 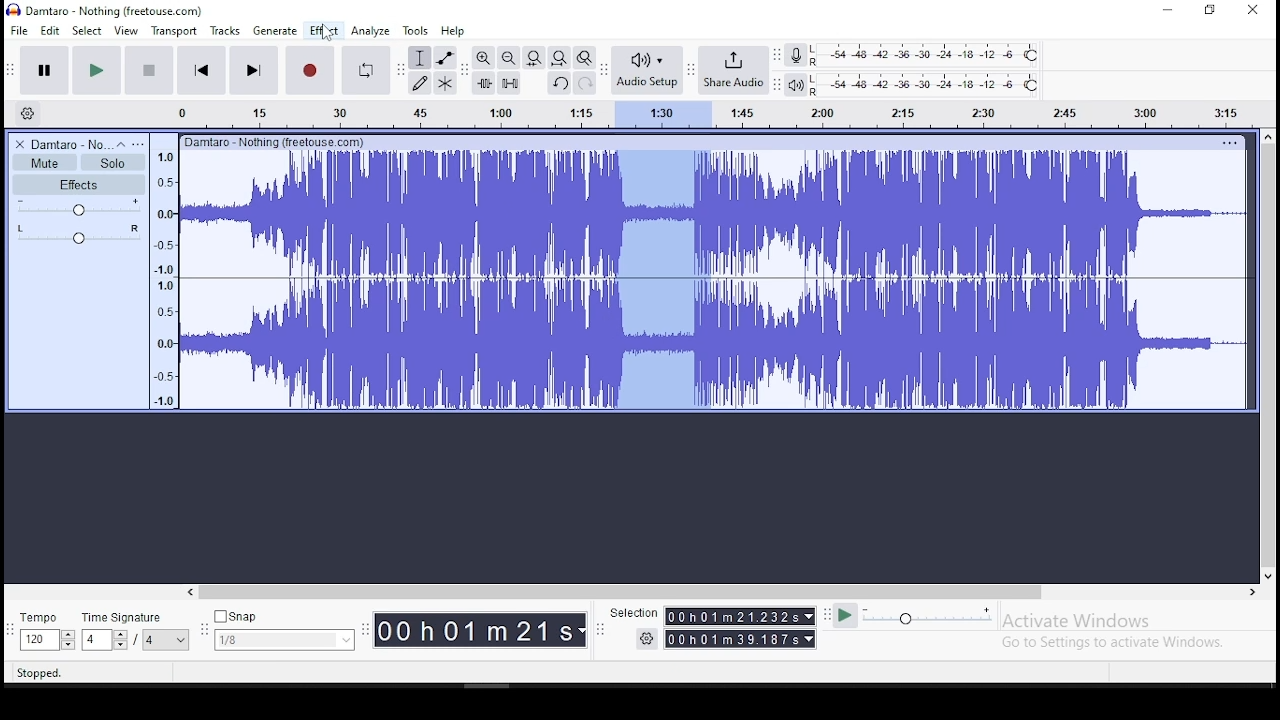 What do you see at coordinates (51, 31) in the screenshot?
I see `edit` at bounding box center [51, 31].